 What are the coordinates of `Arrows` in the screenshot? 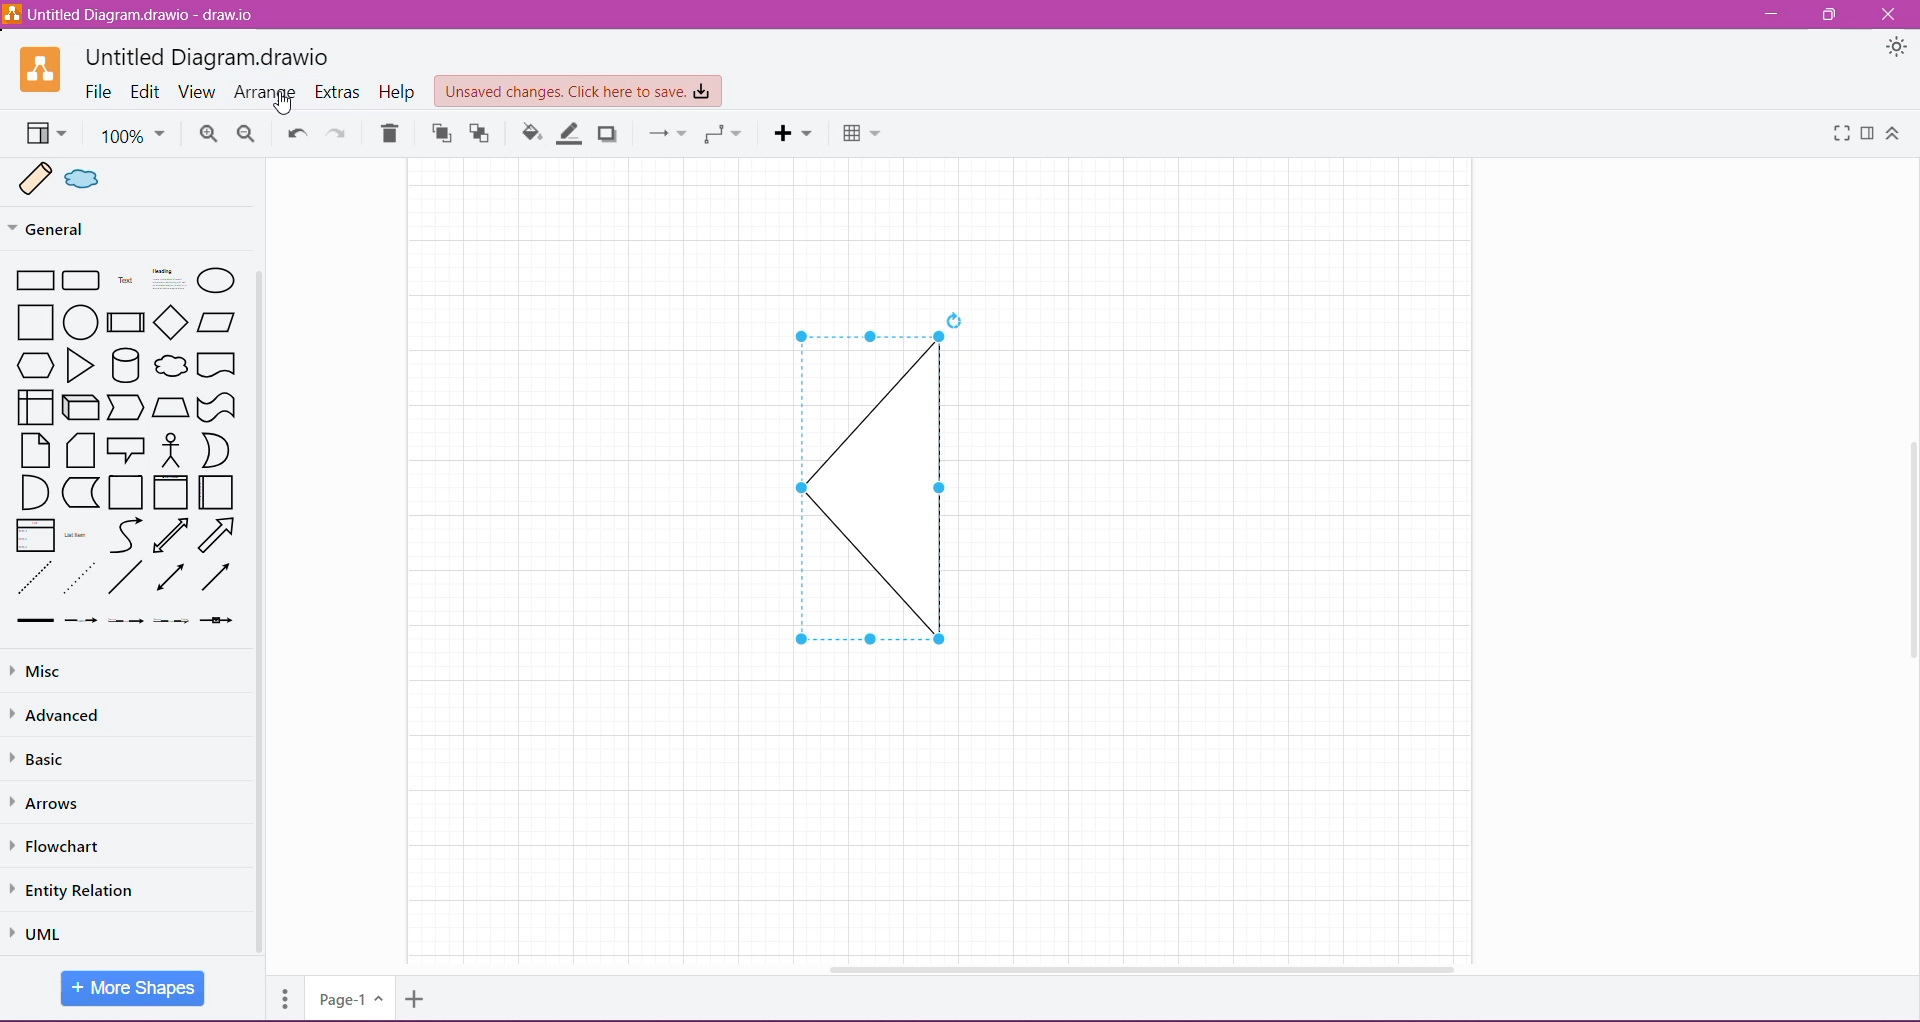 It's located at (55, 804).